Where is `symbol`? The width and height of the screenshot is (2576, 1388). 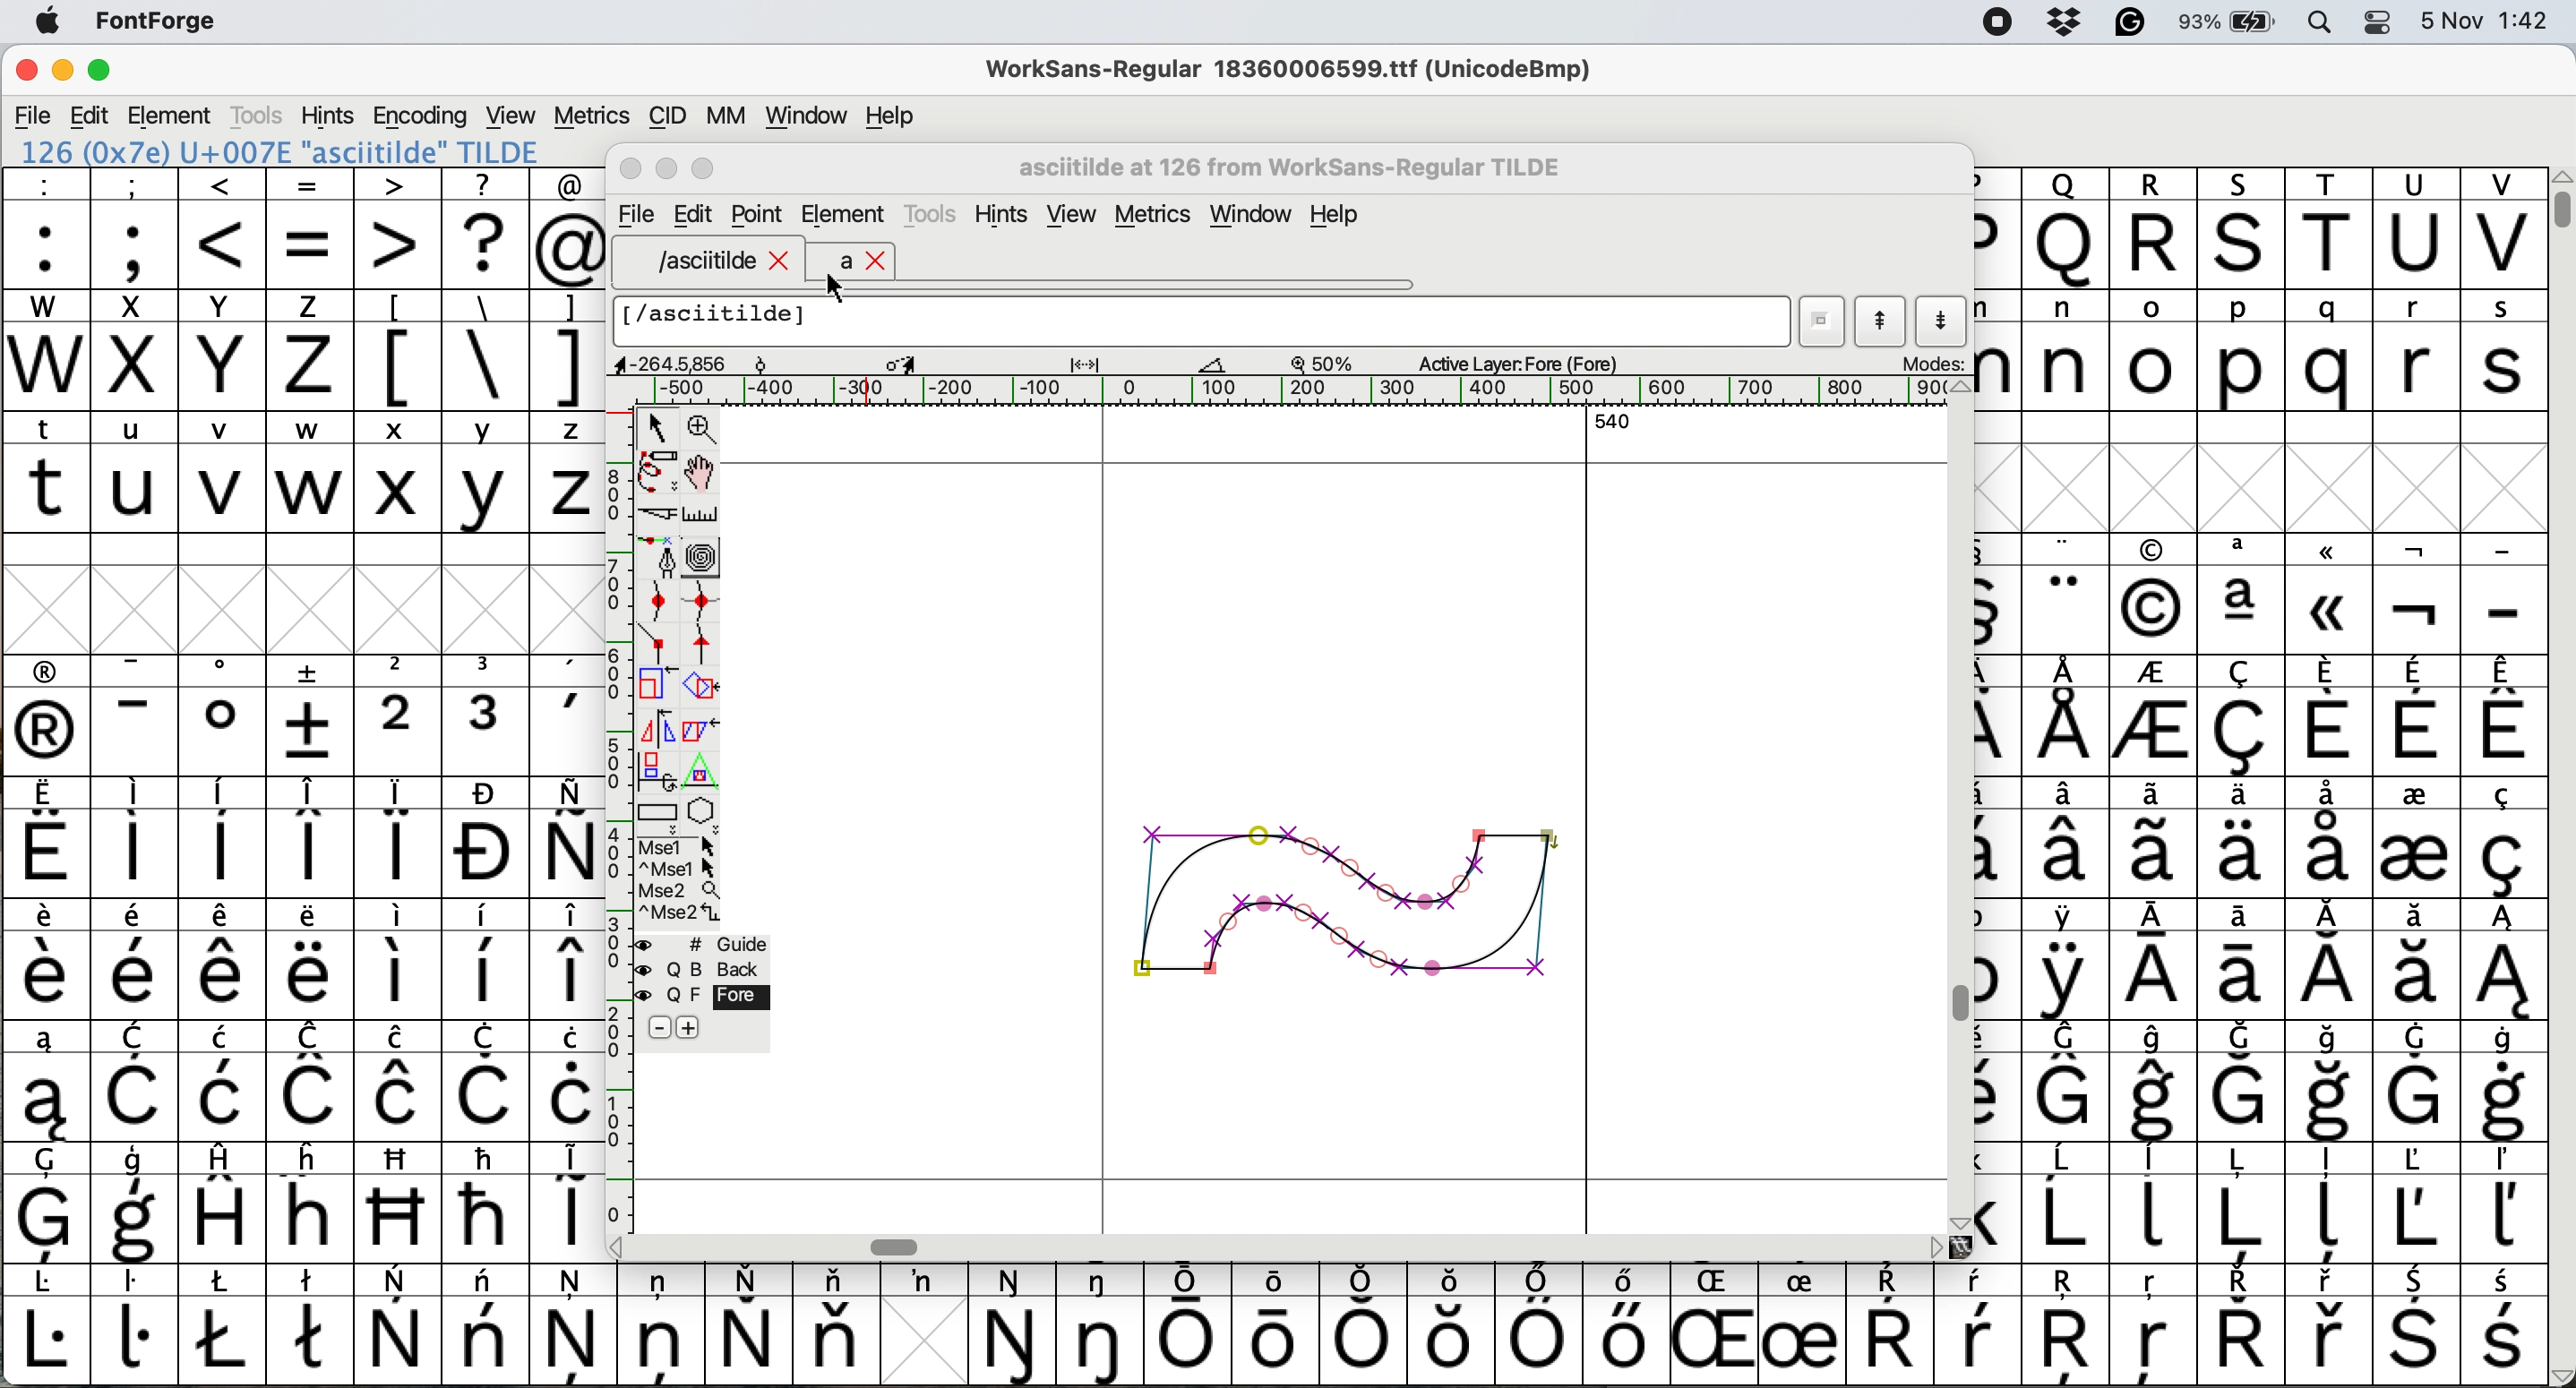 symbol is located at coordinates (2416, 960).